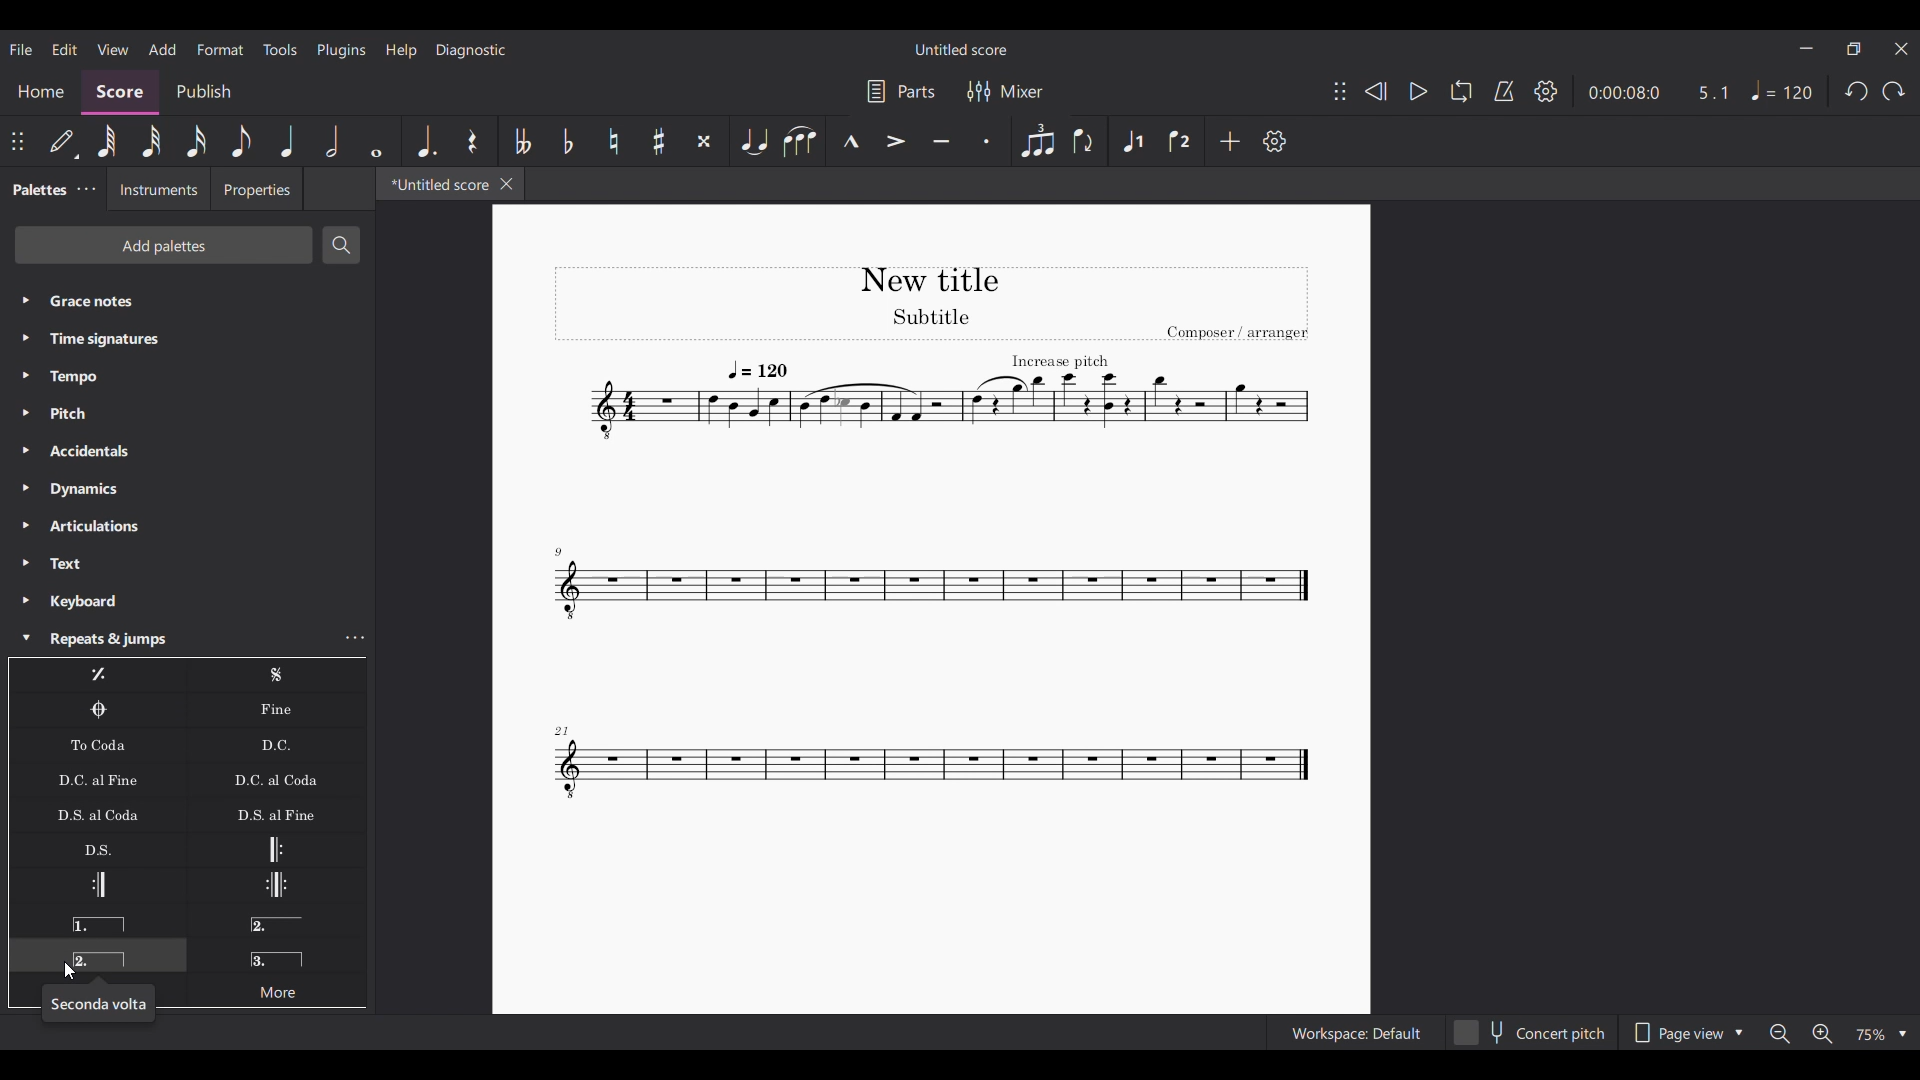  What do you see at coordinates (187, 601) in the screenshot?
I see `Keyboard` at bounding box center [187, 601].